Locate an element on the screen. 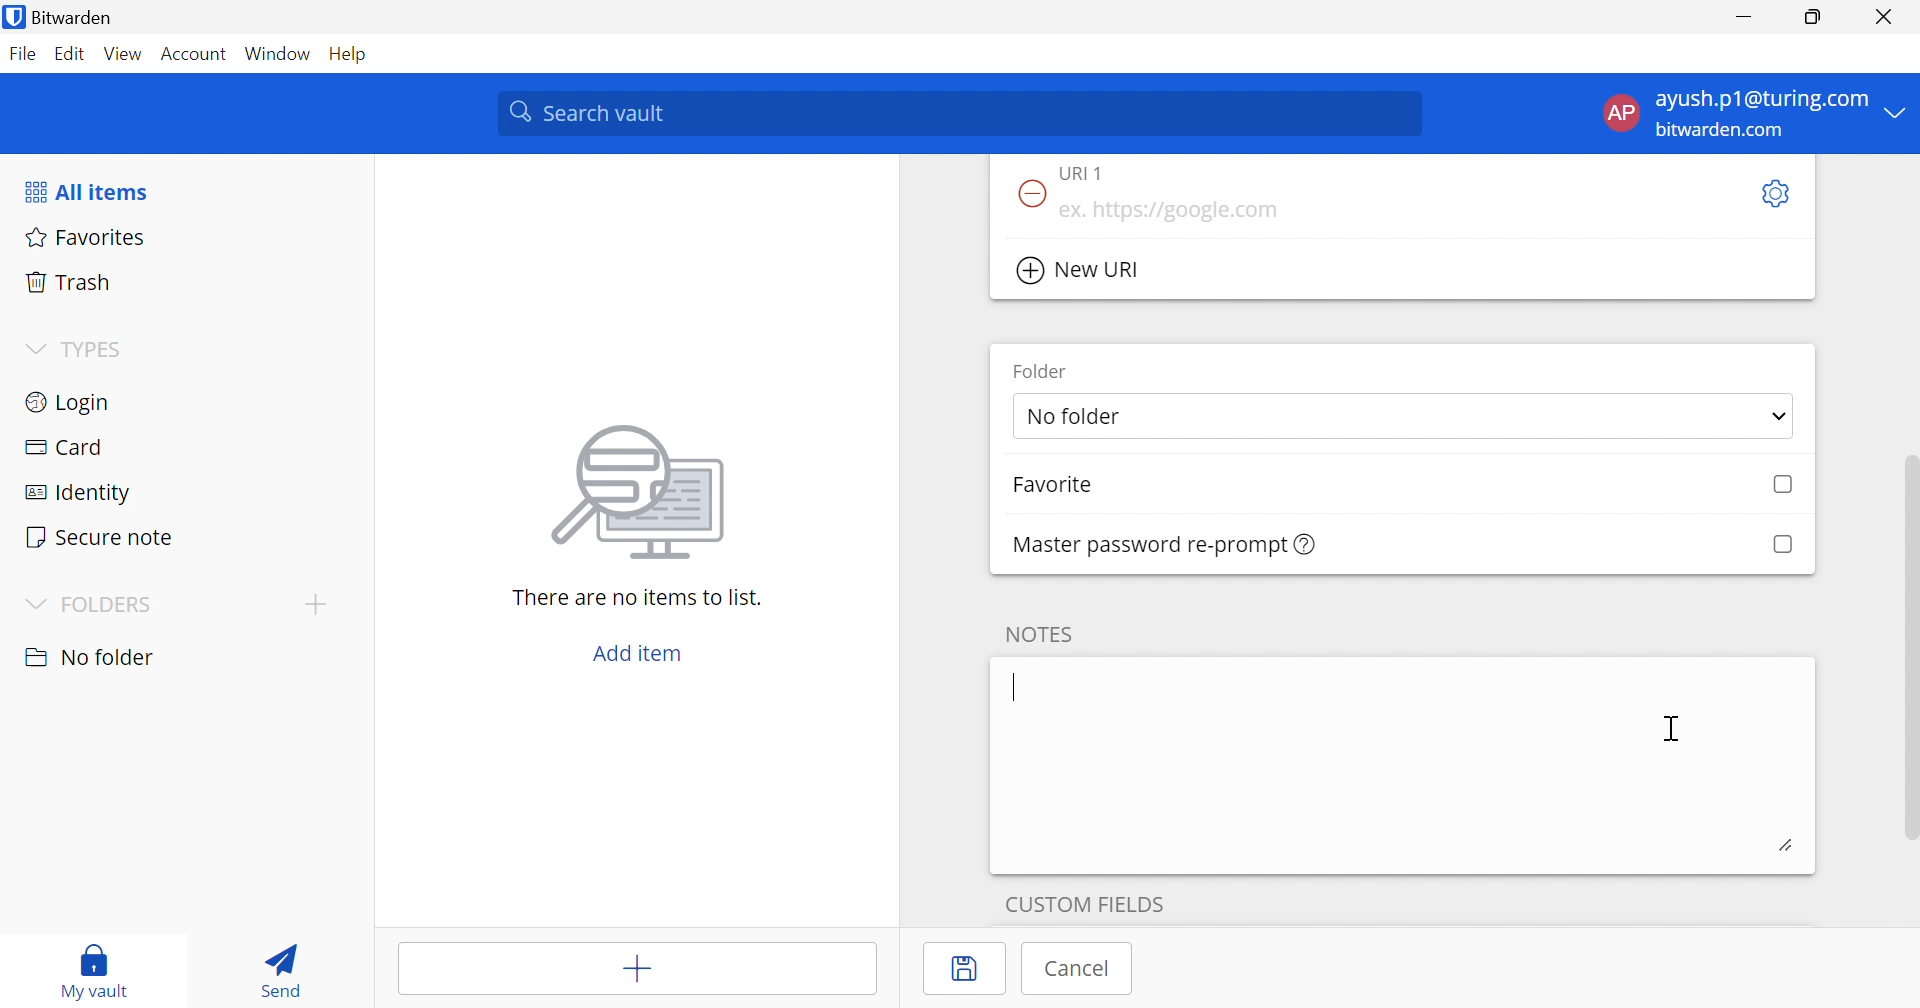 The width and height of the screenshot is (1920, 1008). Close is located at coordinates (1888, 17).